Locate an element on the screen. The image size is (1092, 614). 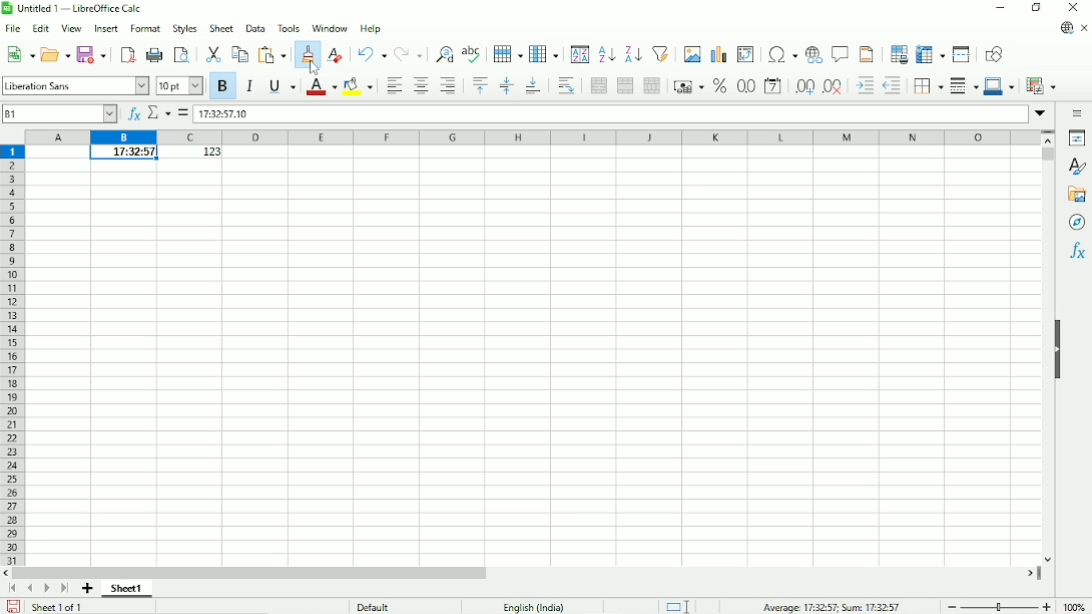
17:32:57 is located at coordinates (123, 153).